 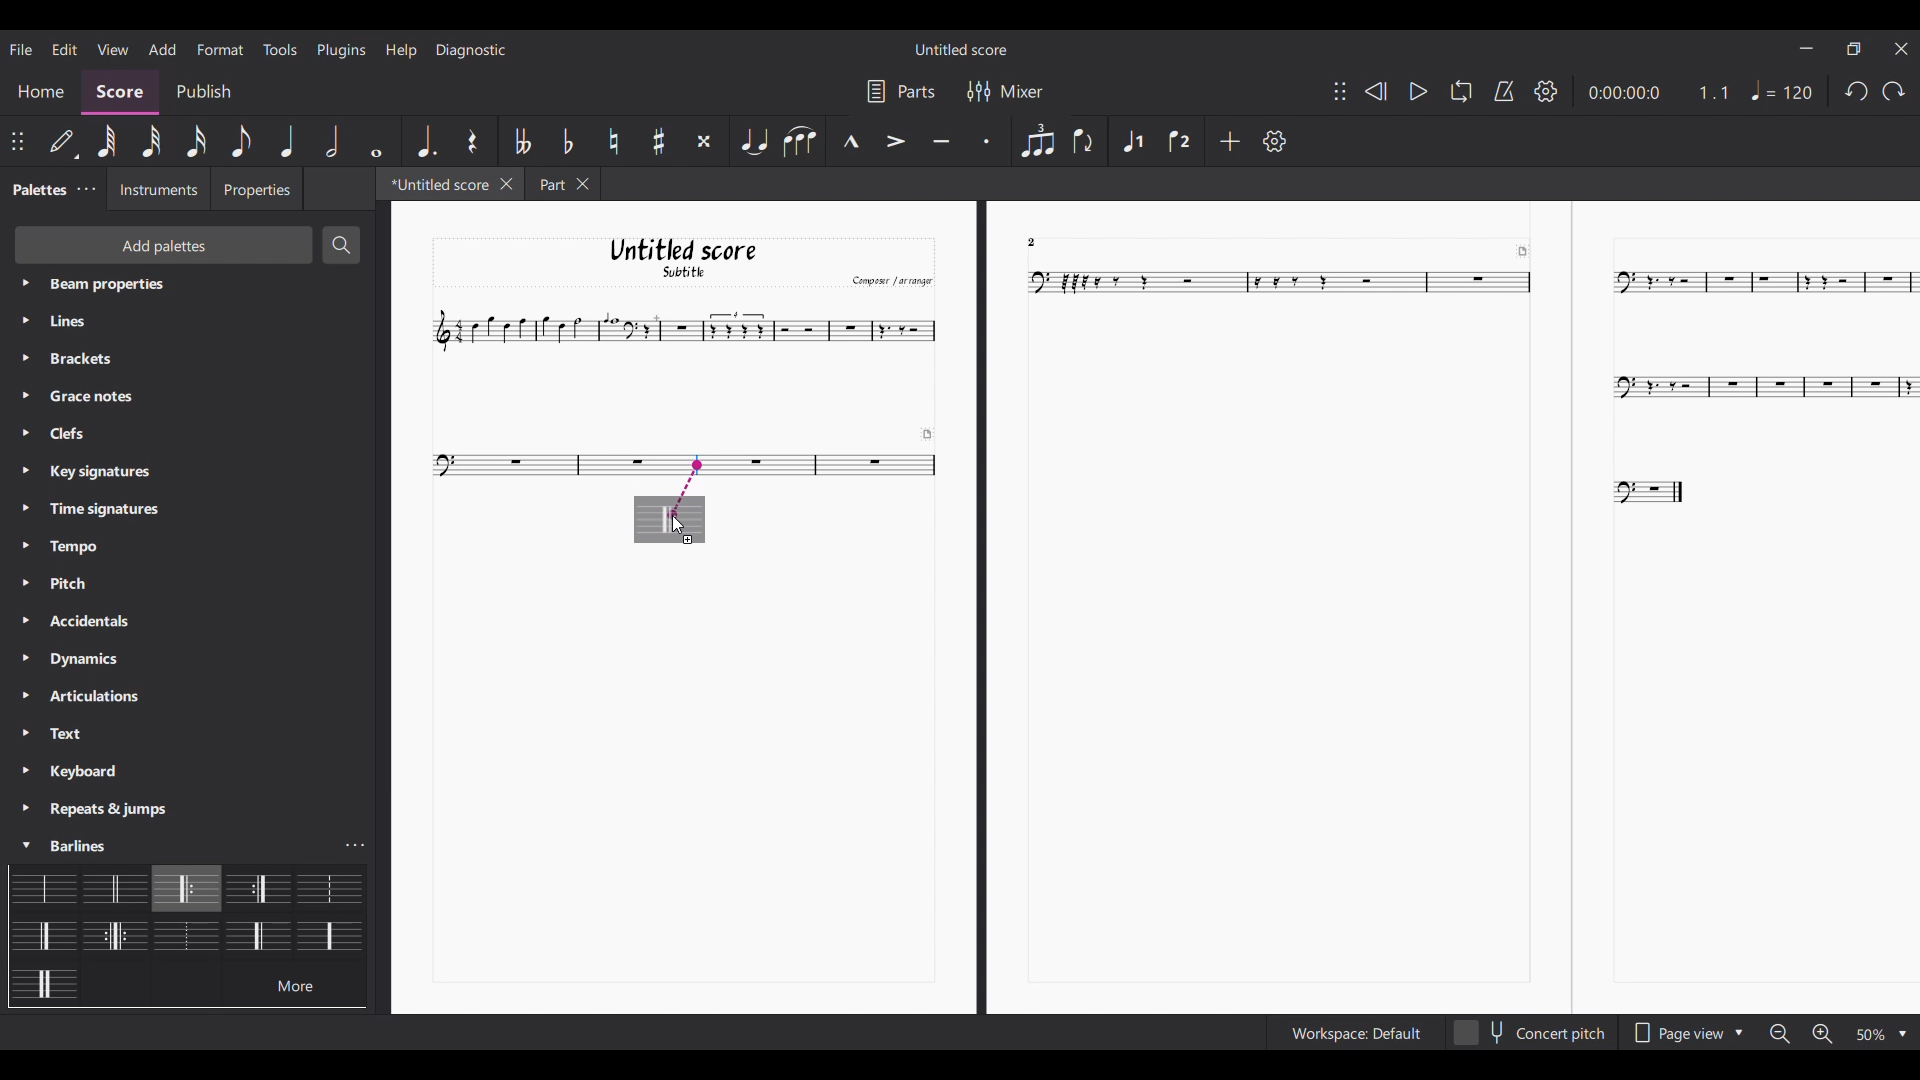 What do you see at coordinates (68, 842) in the screenshot?
I see `Palette settings` at bounding box center [68, 842].